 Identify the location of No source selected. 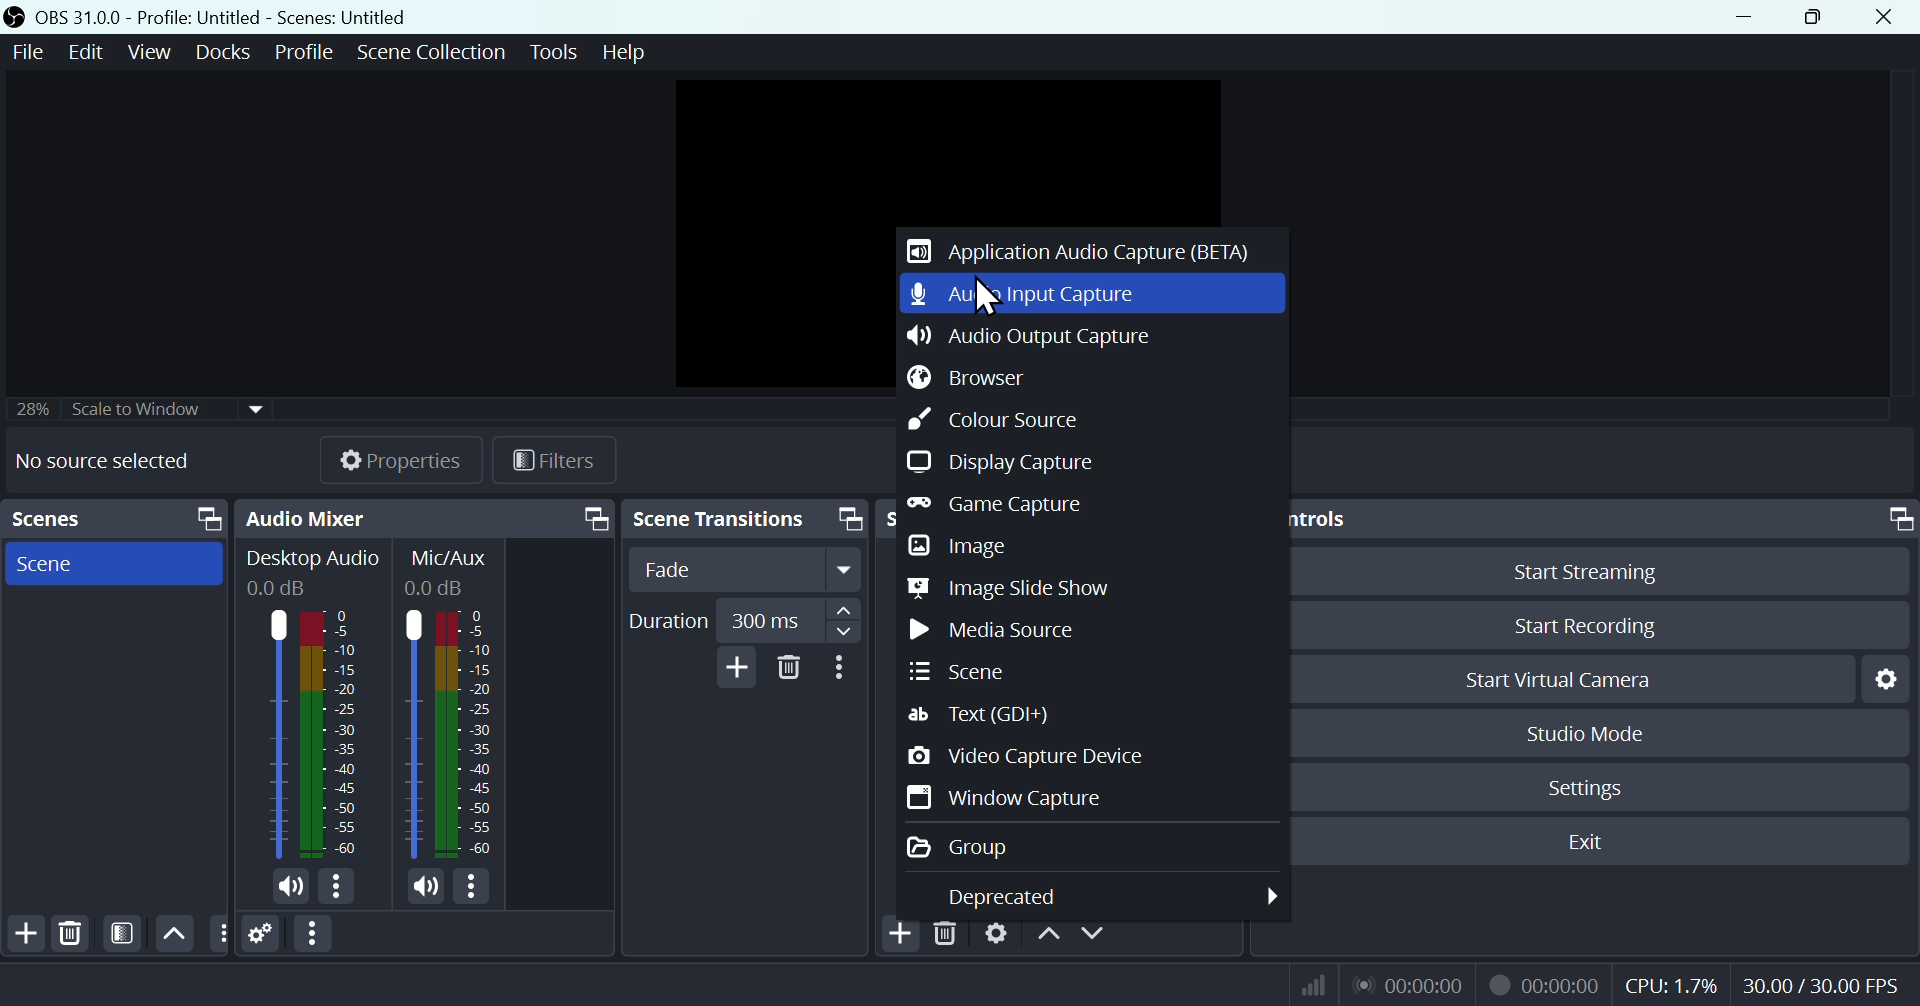
(102, 460).